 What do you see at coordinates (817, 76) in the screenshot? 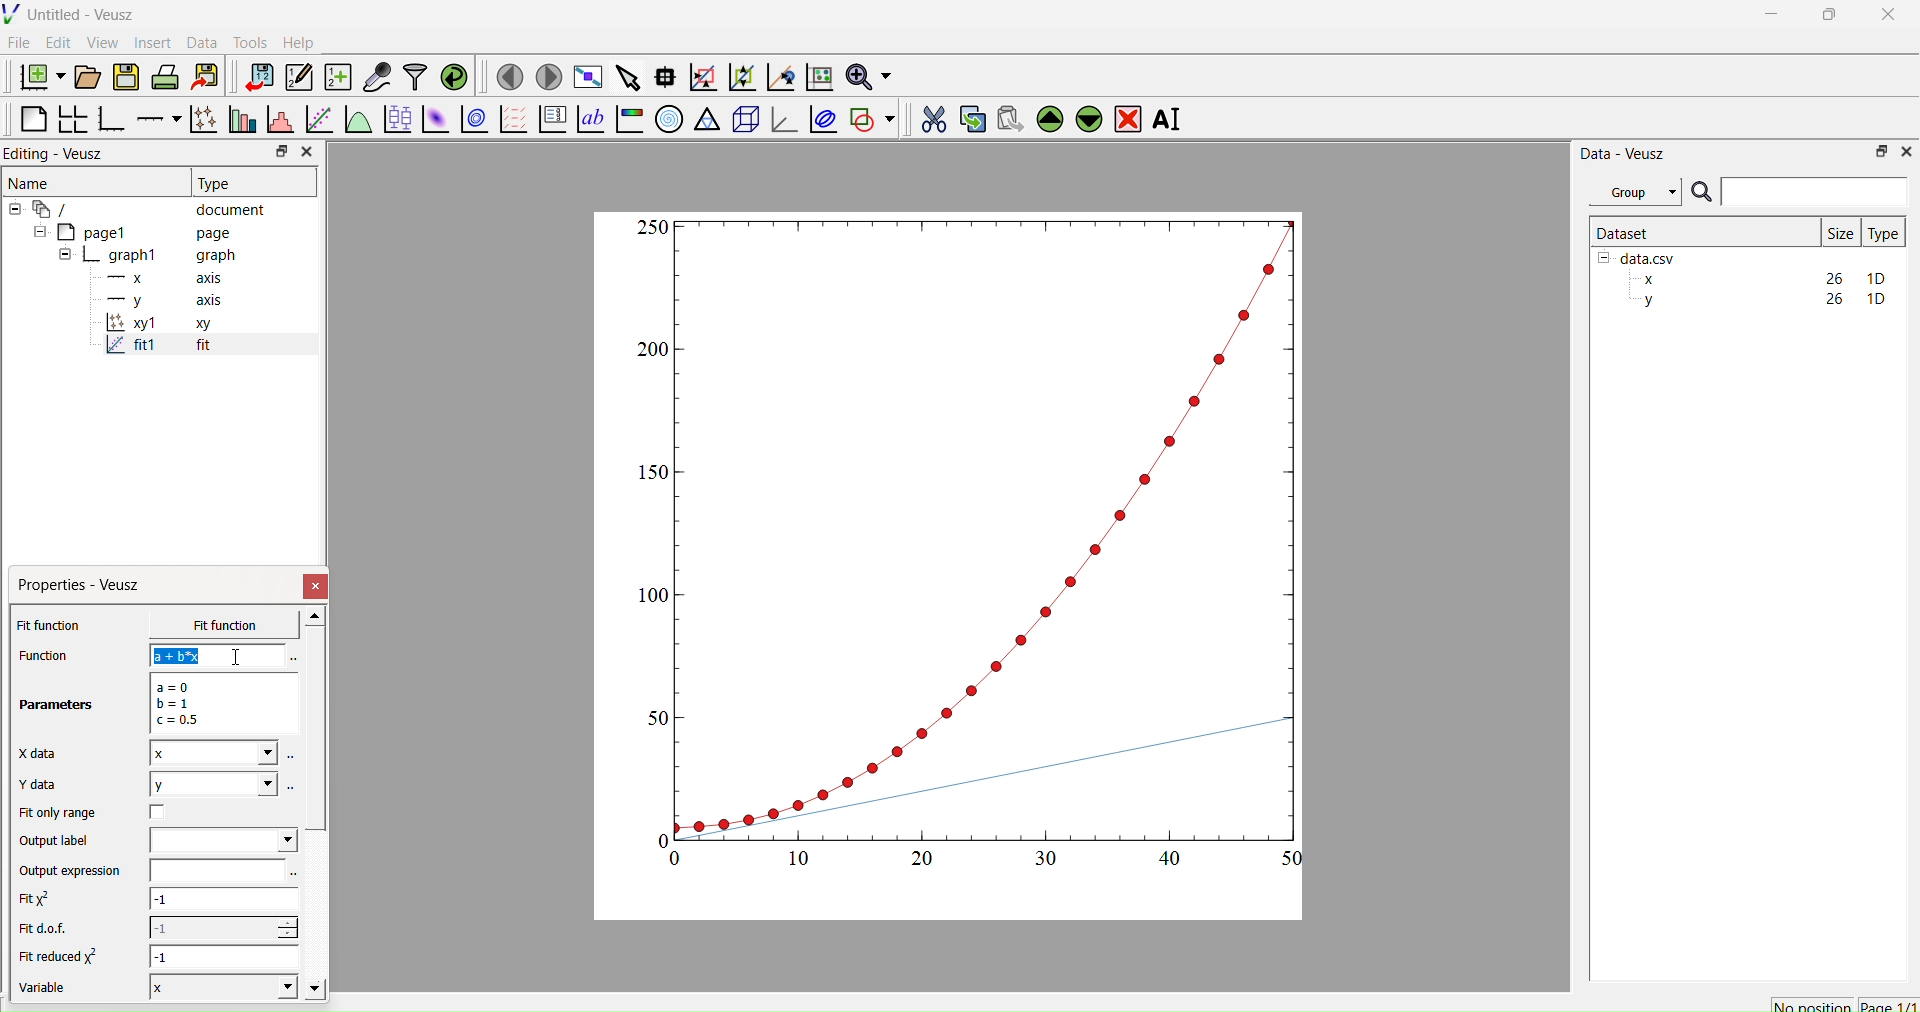
I see `Reset graph axis` at bounding box center [817, 76].